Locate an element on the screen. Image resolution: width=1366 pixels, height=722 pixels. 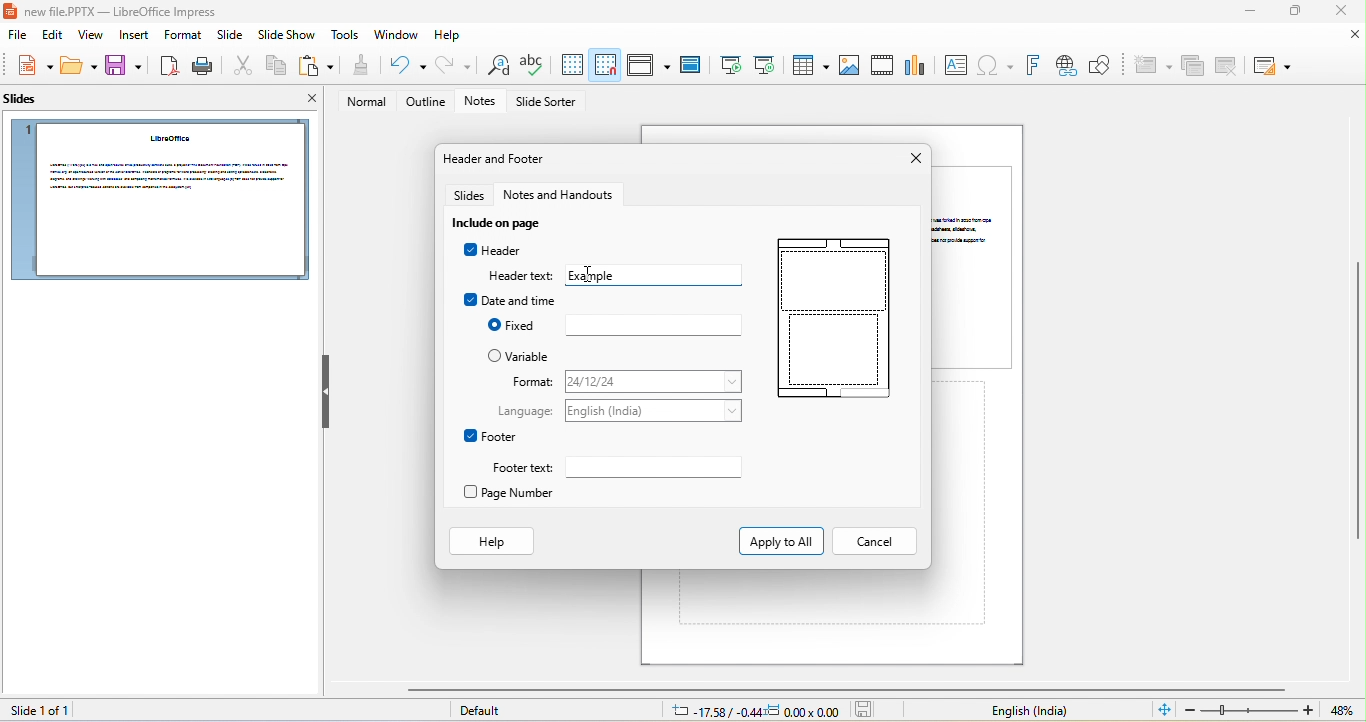
notes is located at coordinates (484, 102).